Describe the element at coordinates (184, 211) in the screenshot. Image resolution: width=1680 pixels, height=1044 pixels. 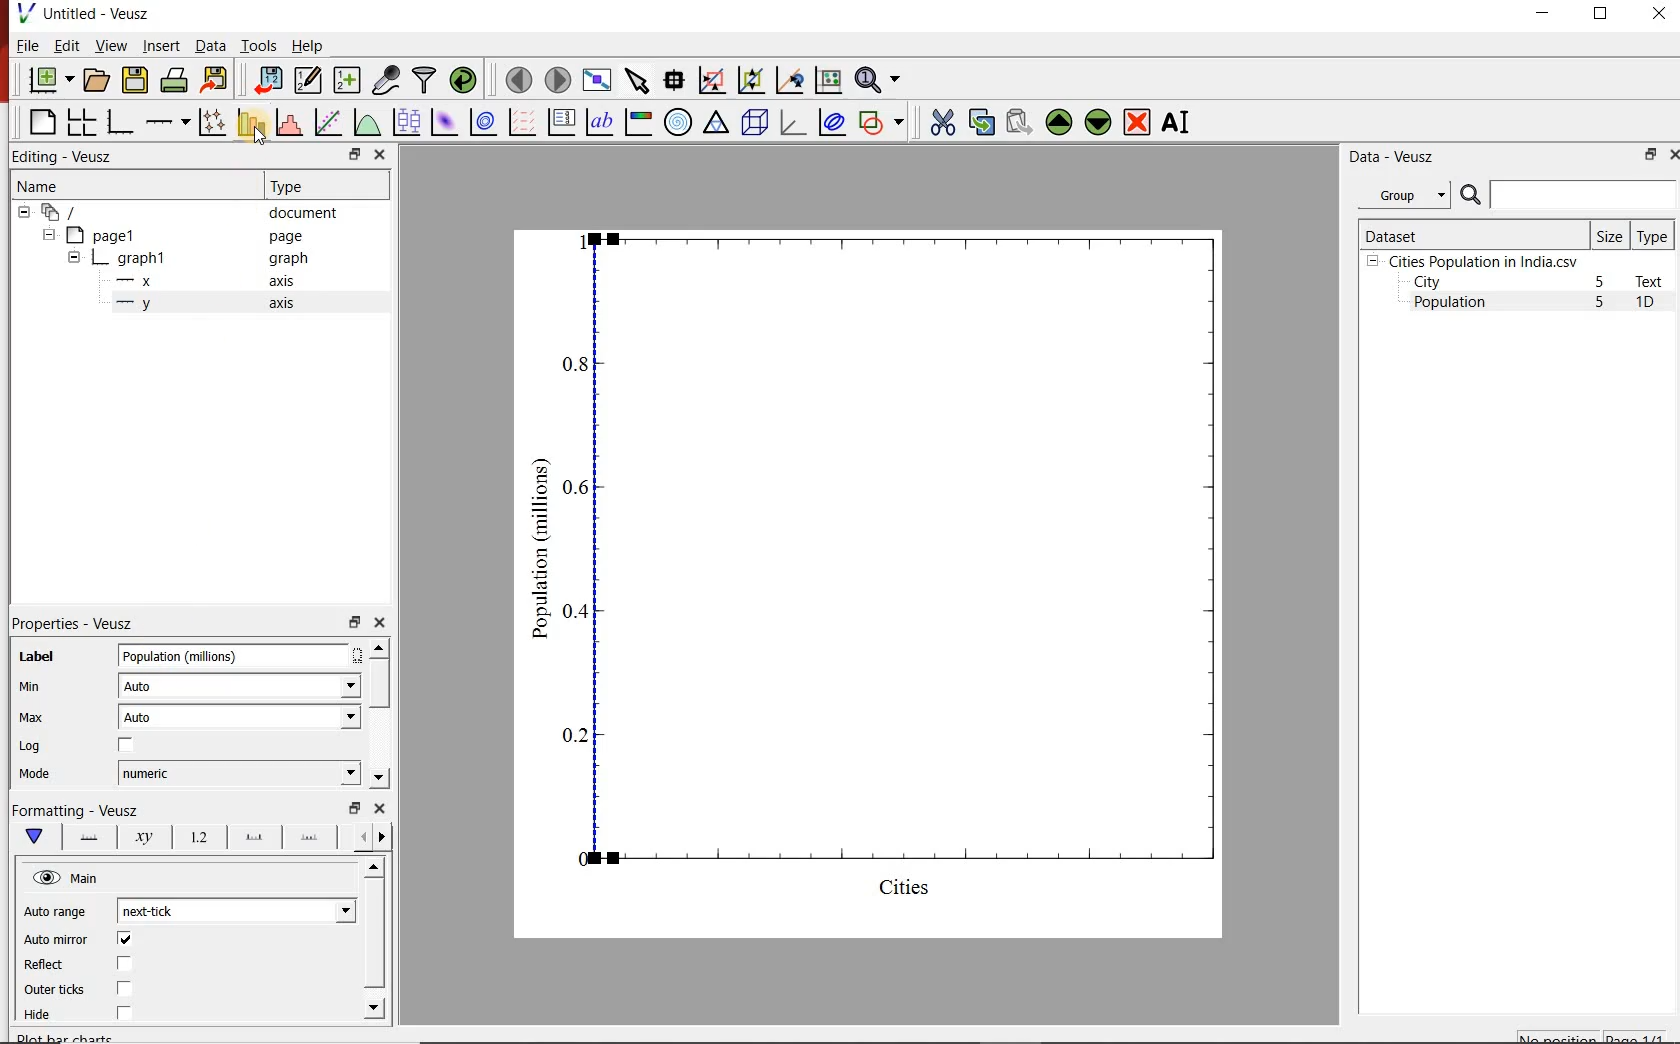
I see `document` at that location.